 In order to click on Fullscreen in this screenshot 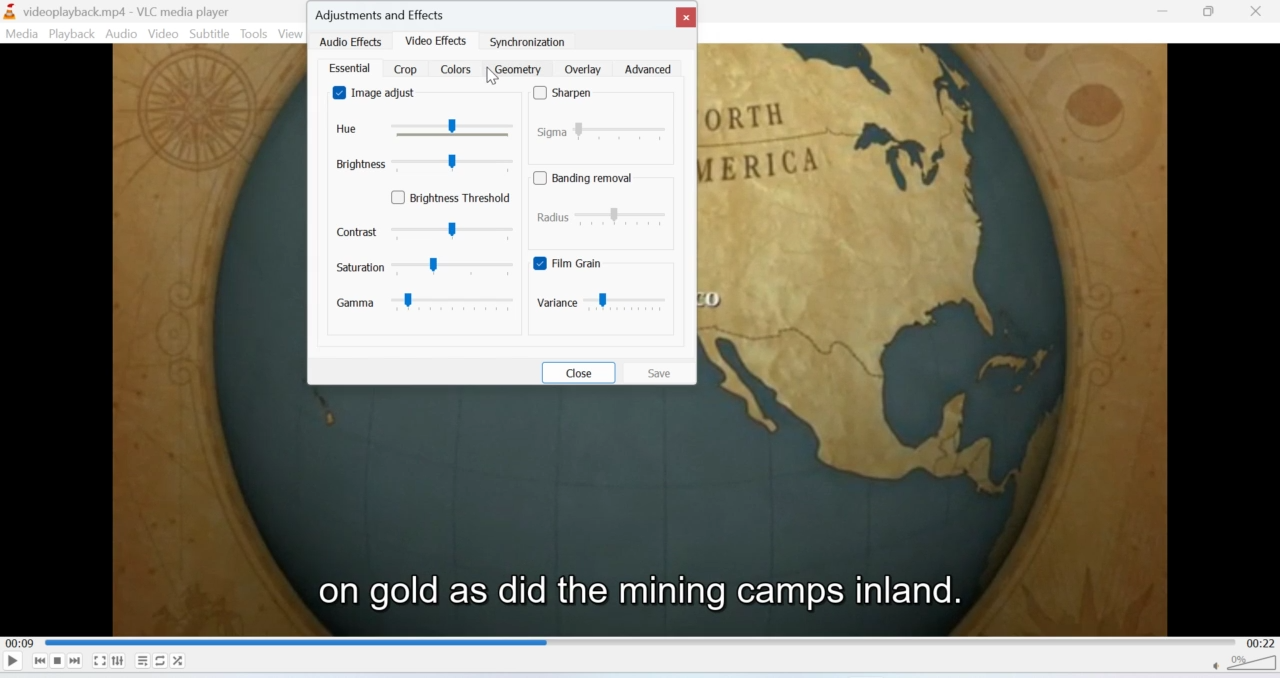, I will do `click(100, 662)`.